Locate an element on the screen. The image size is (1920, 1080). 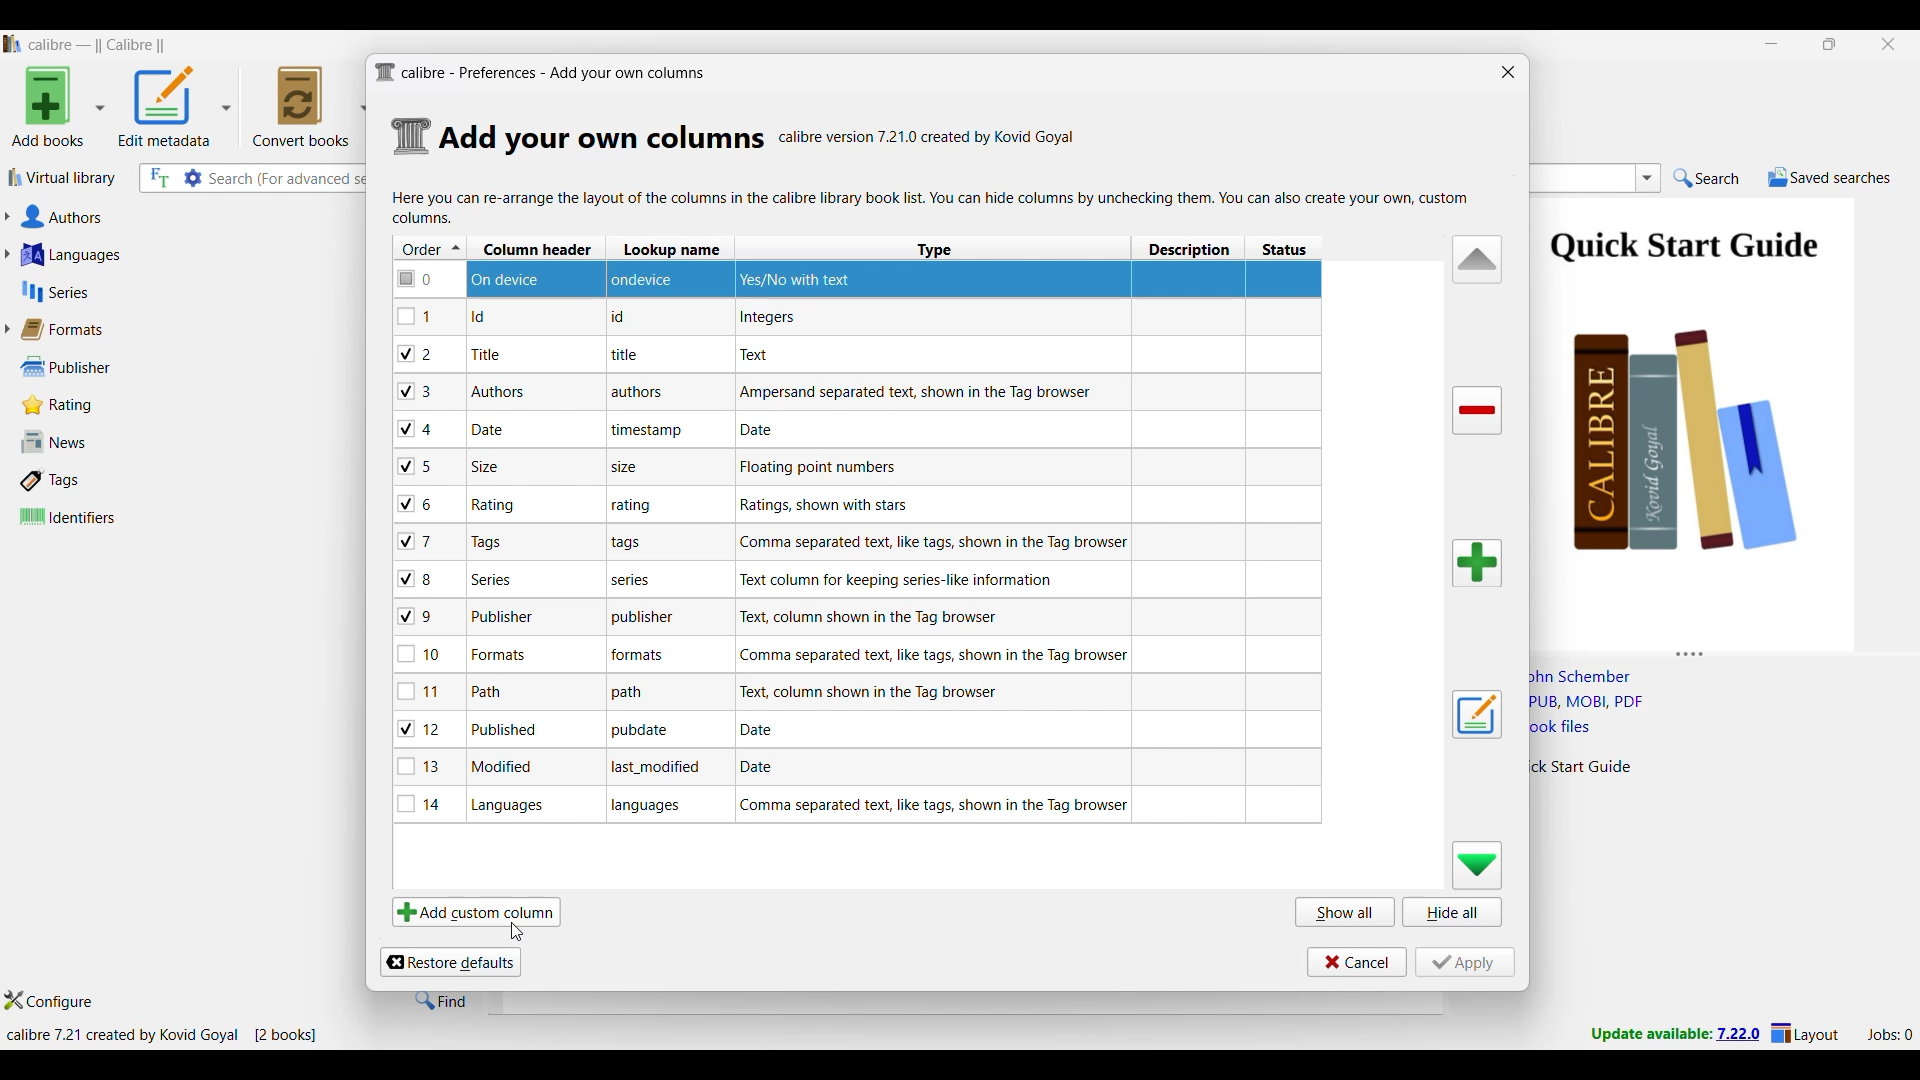
Yes/No with text is located at coordinates (803, 279).